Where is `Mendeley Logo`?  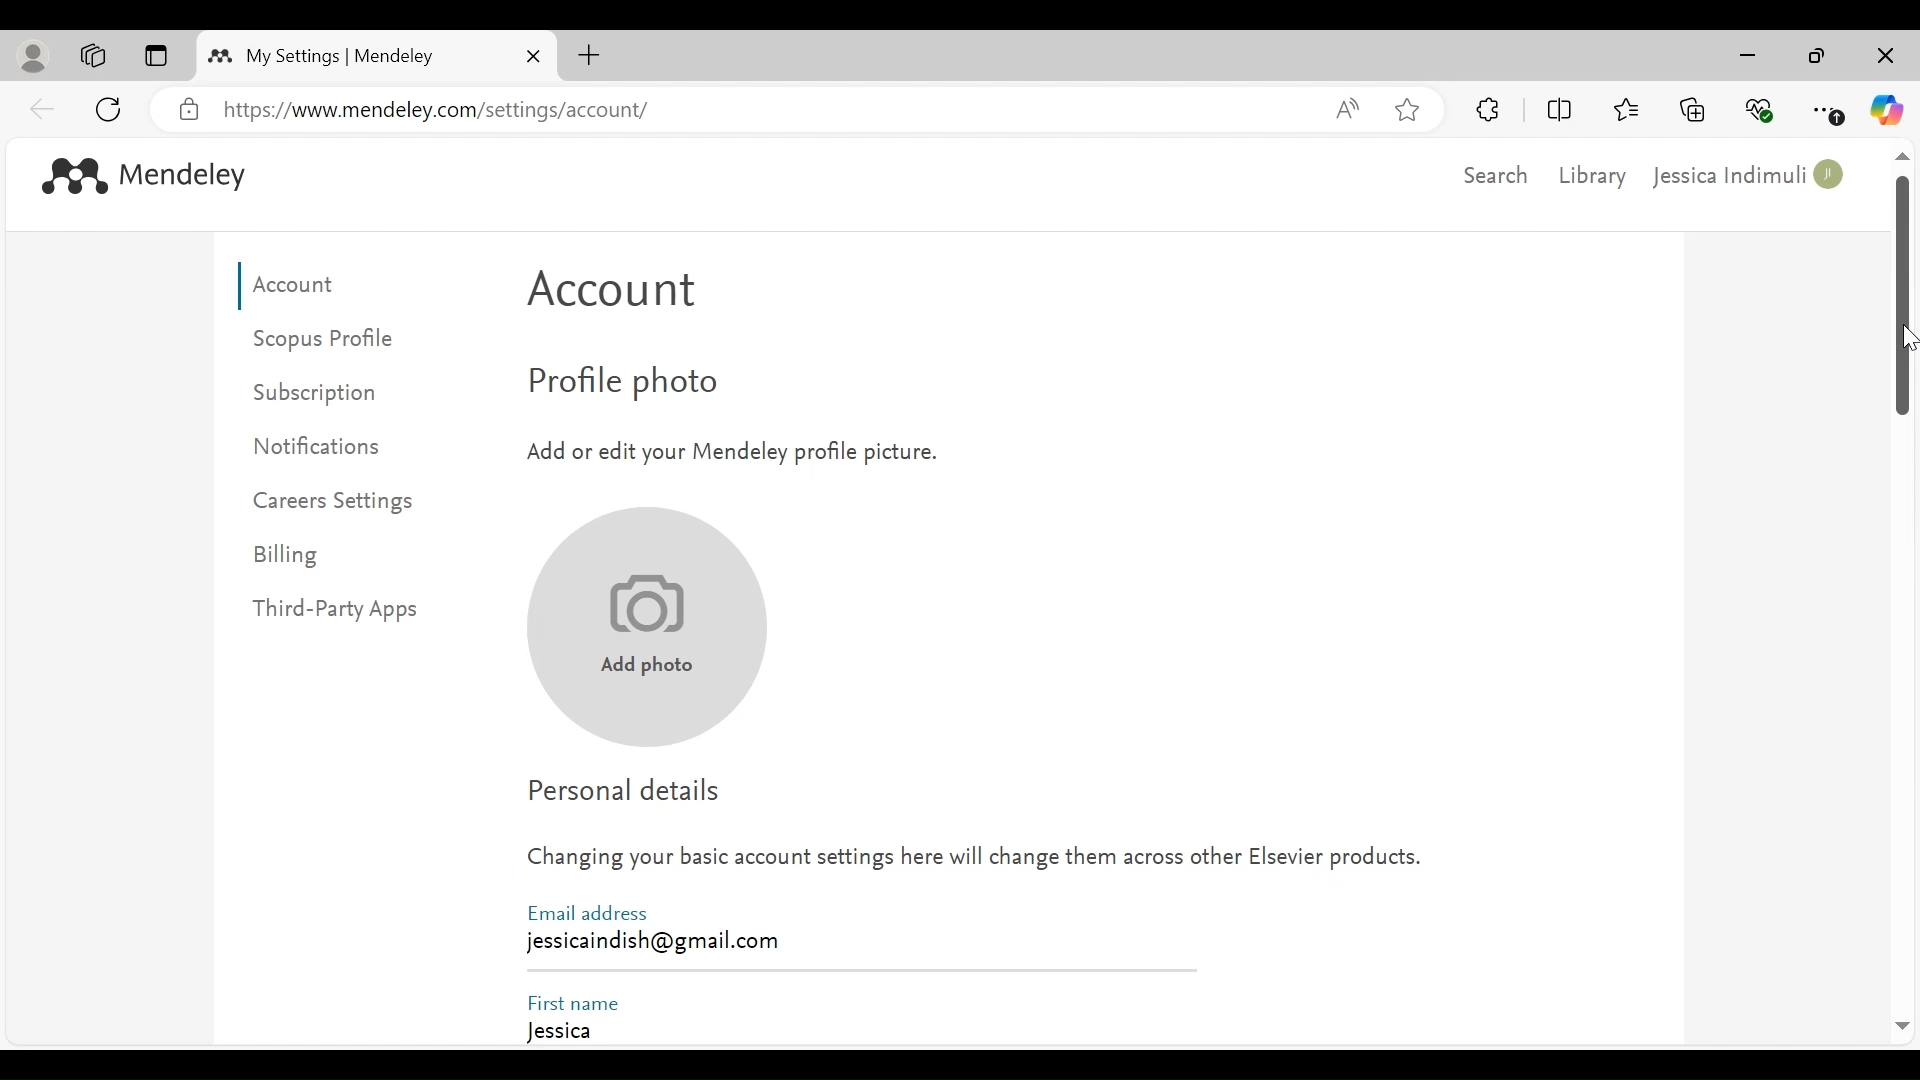 Mendeley Logo is located at coordinates (69, 174).